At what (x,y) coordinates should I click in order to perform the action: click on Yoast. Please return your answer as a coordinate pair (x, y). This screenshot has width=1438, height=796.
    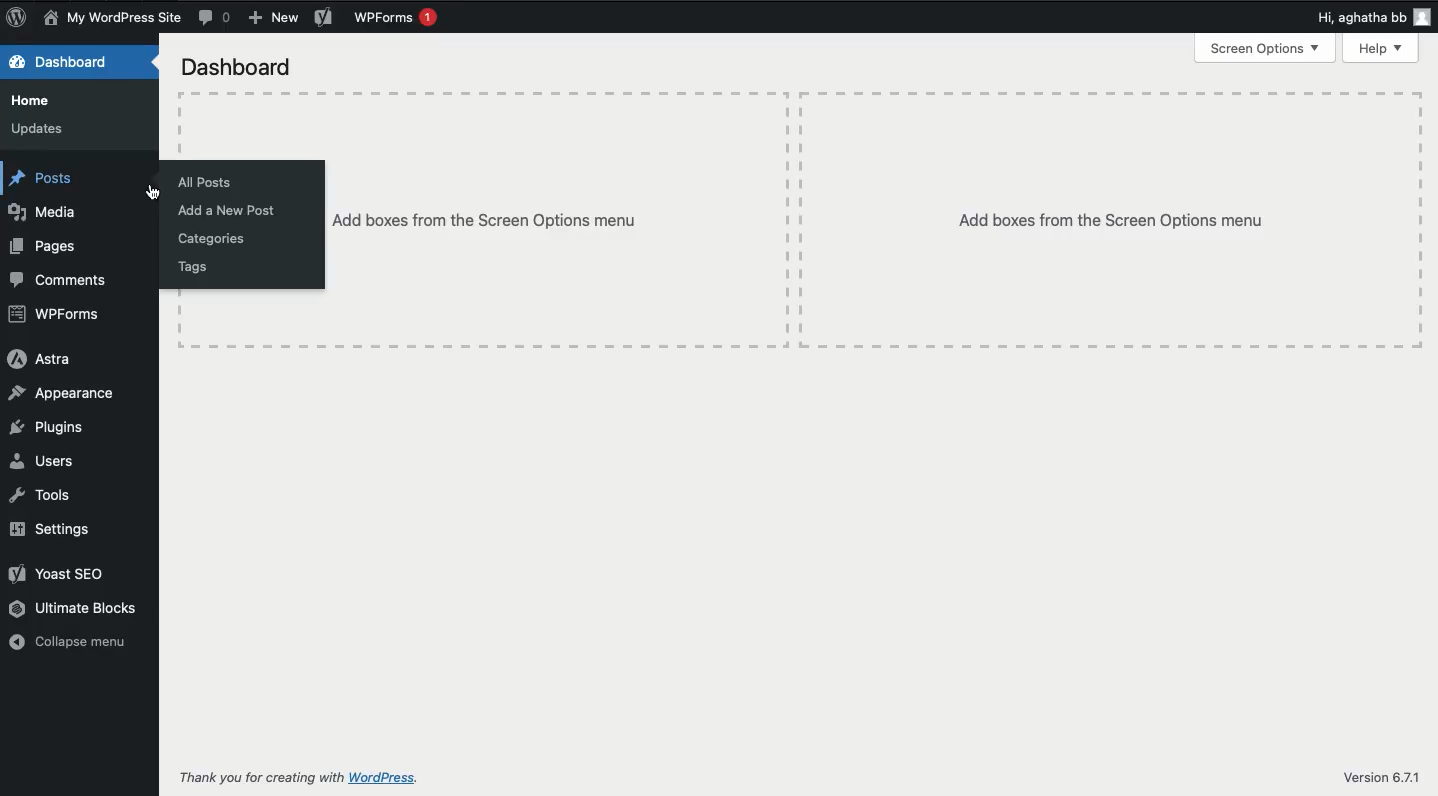
    Looking at the image, I should click on (57, 572).